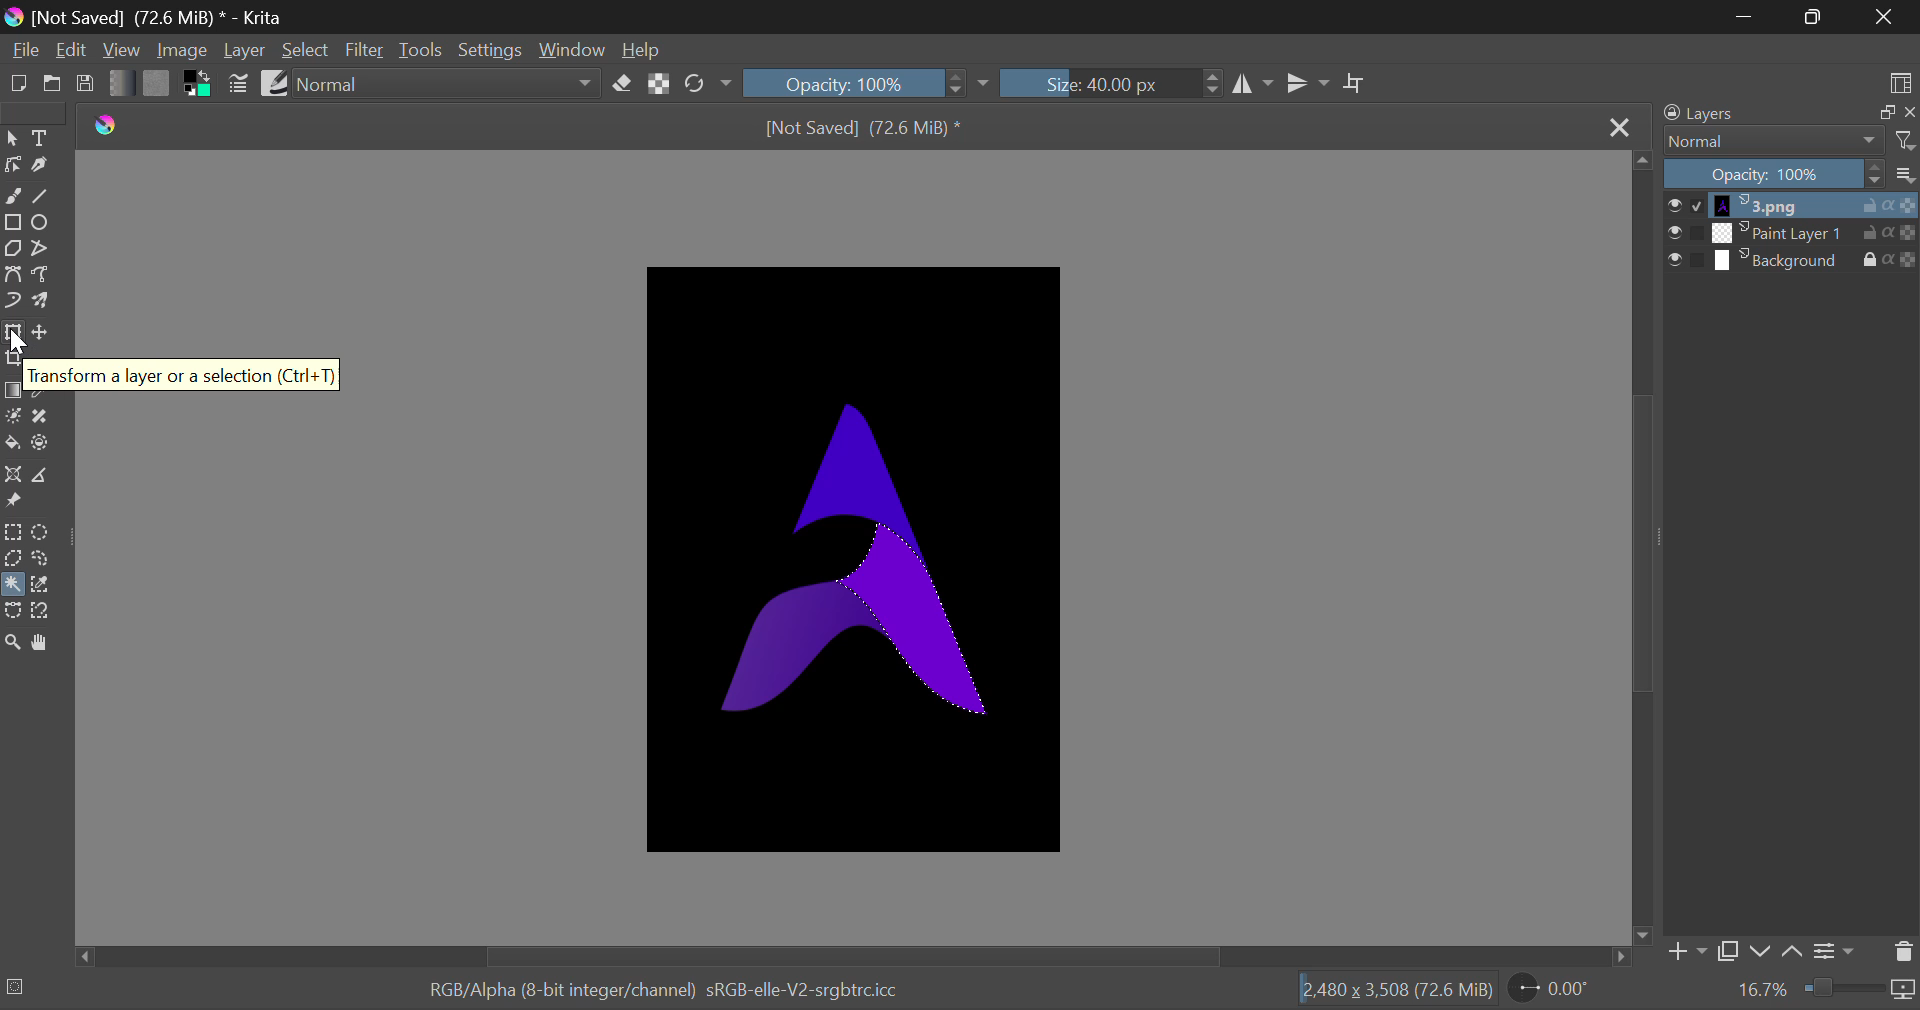 The image size is (1920, 1010). What do you see at coordinates (185, 52) in the screenshot?
I see `Image` at bounding box center [185, 52].